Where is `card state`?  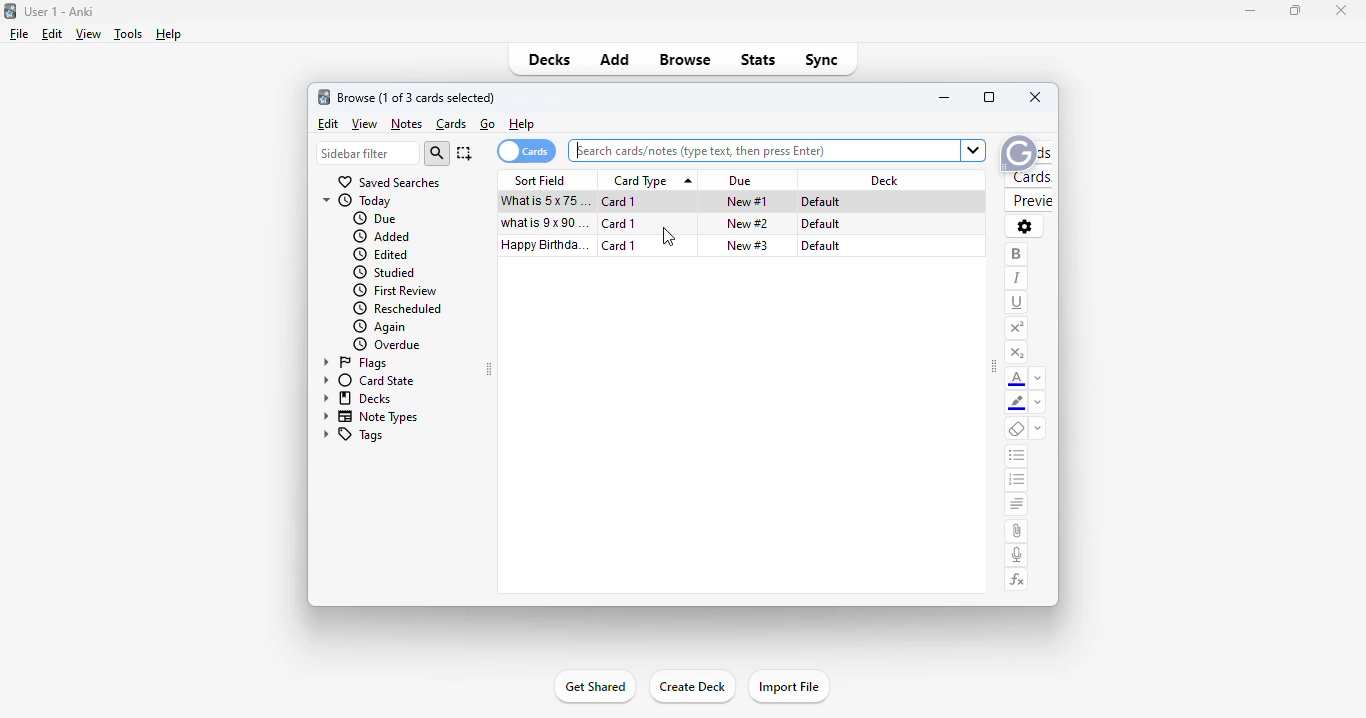
card state is located at coordinates (366, 381).